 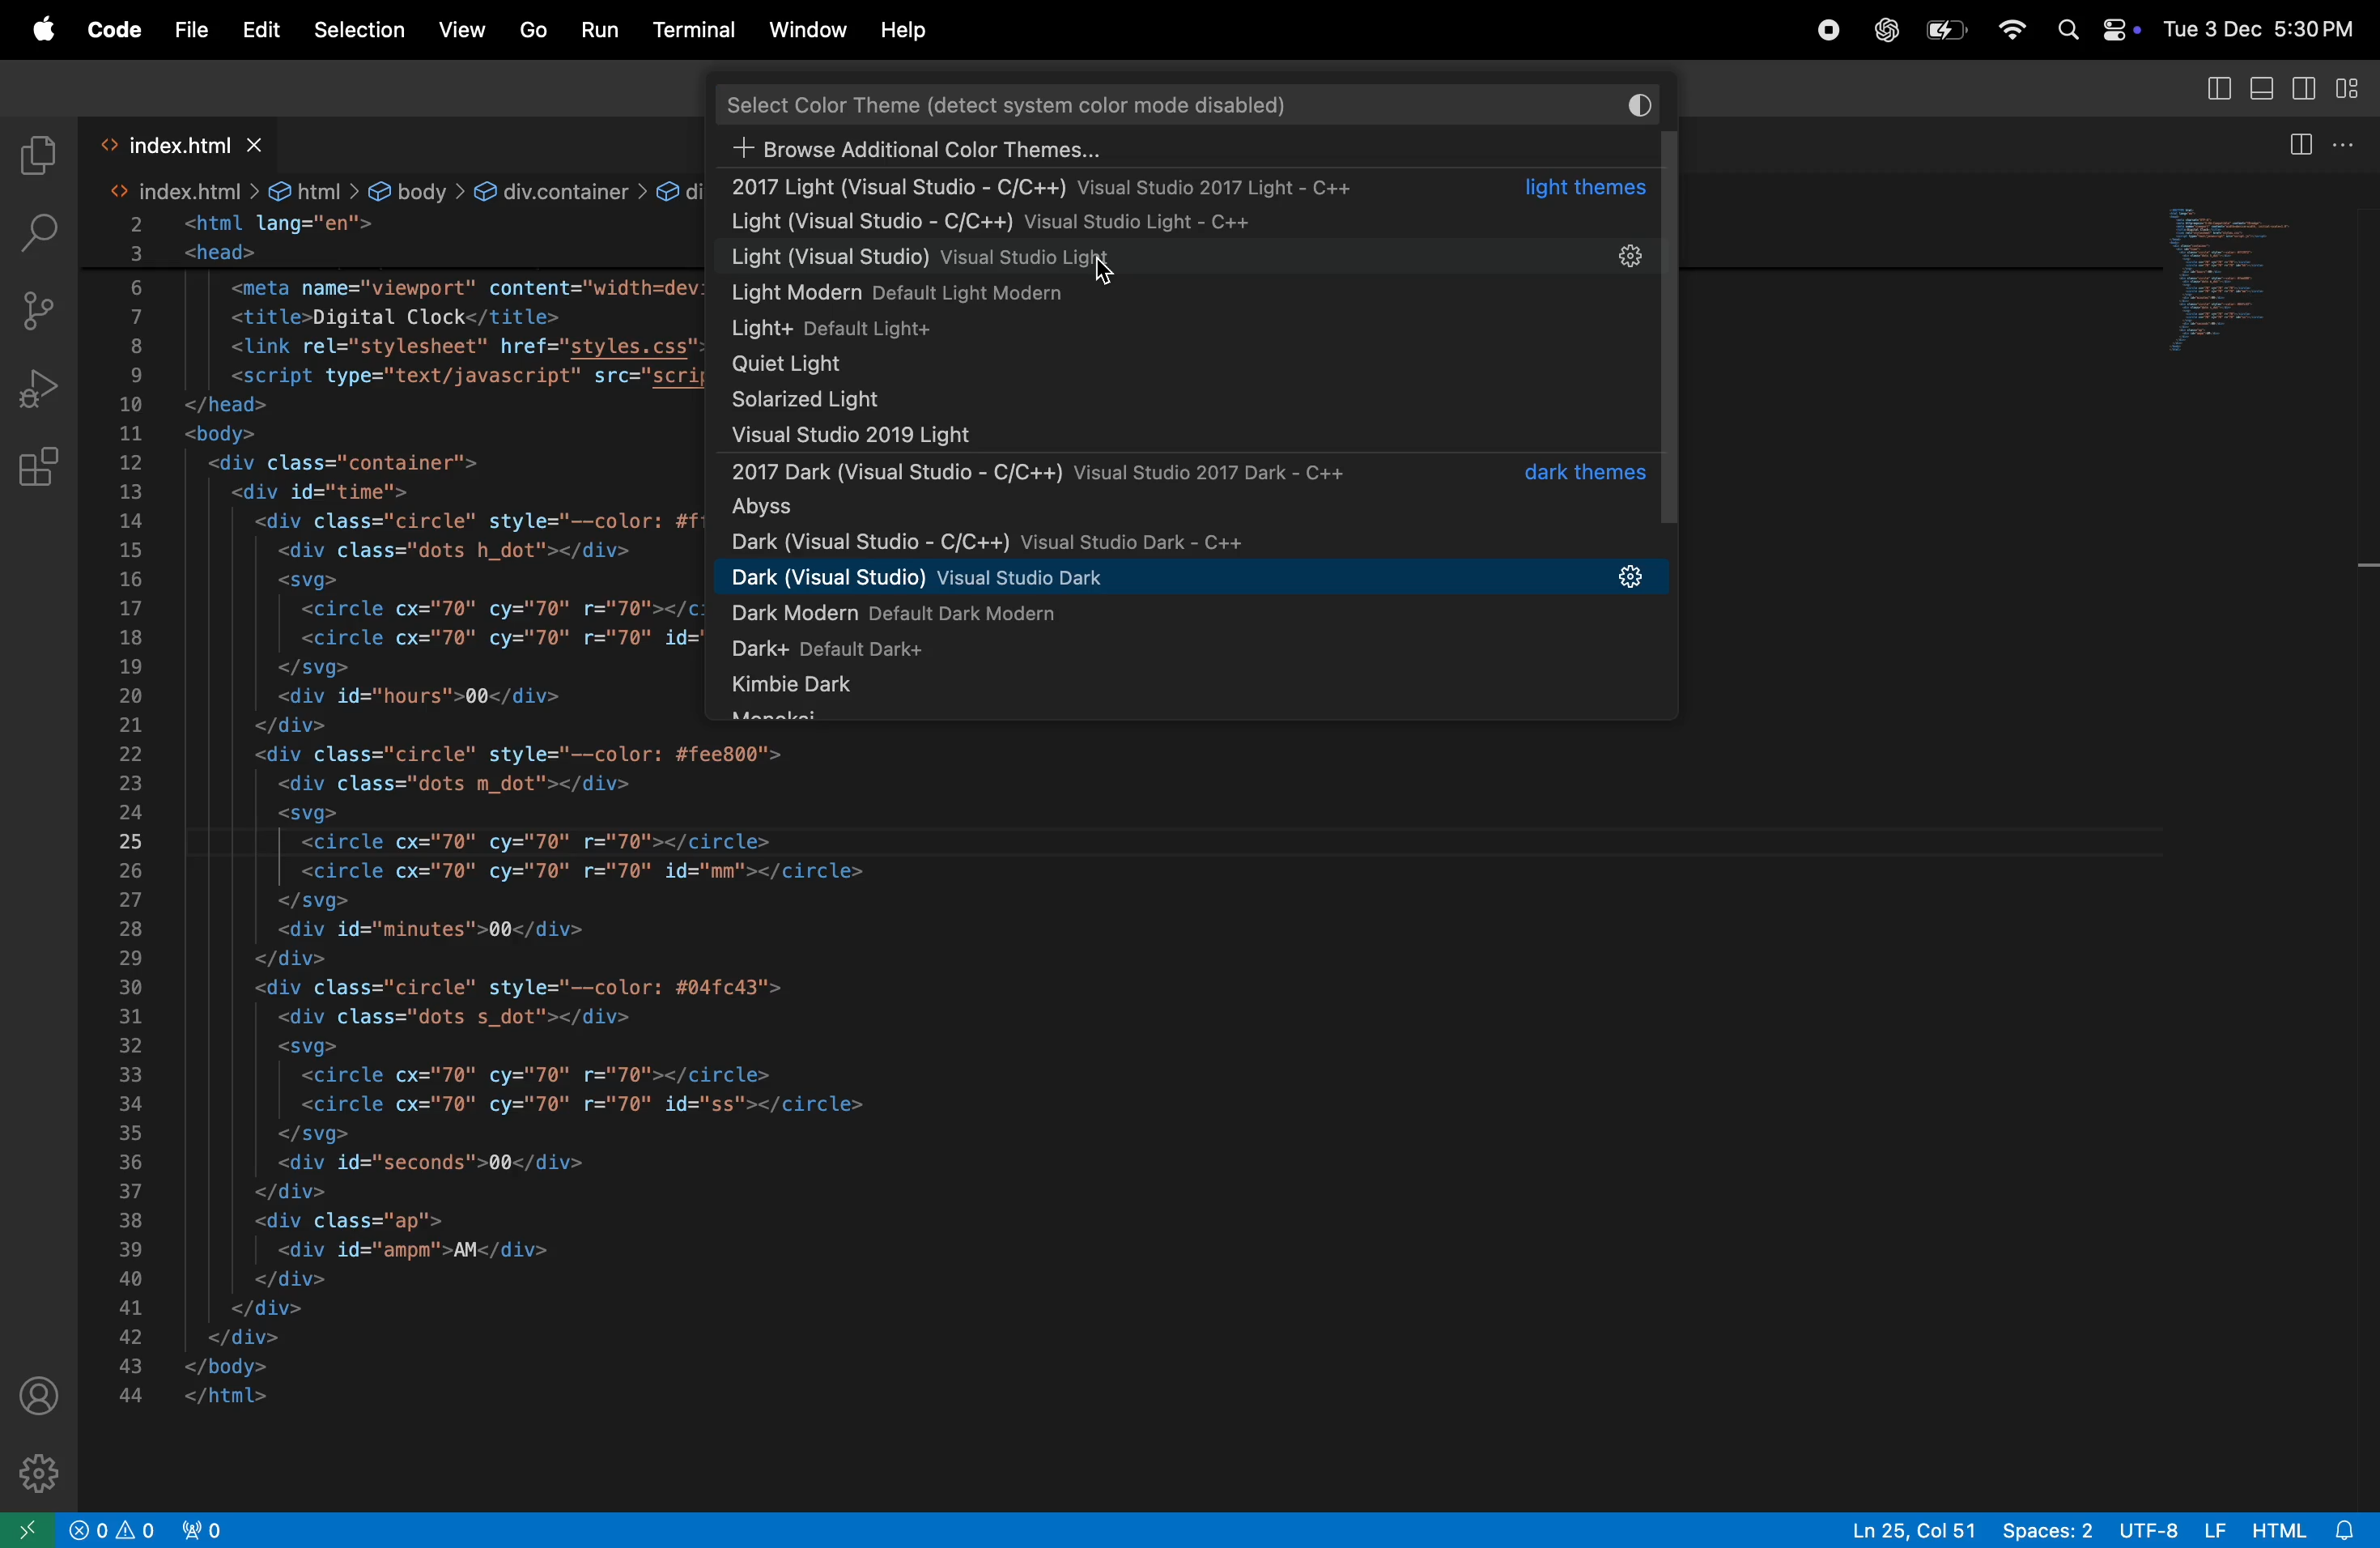 I want to click on dark +, so click(x=890, y=650).